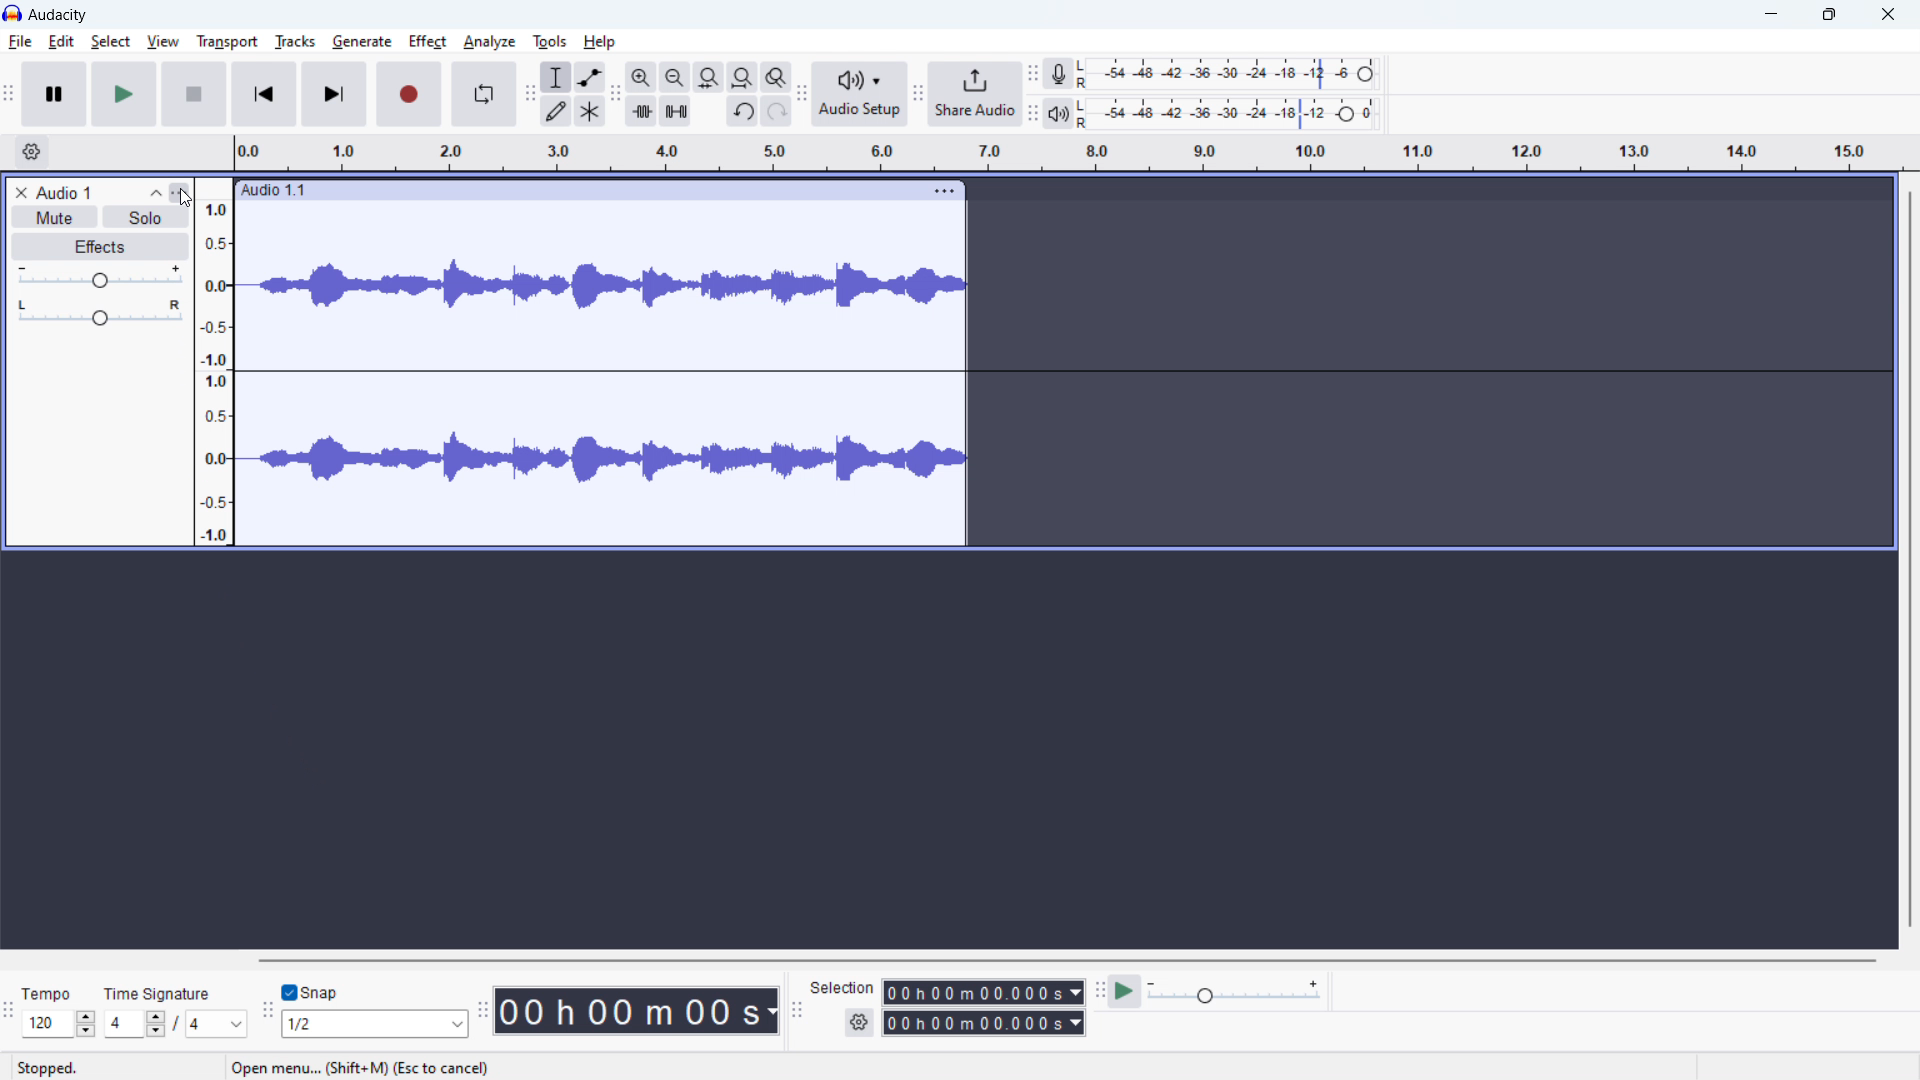  Describe the element at coordinates (599, 42) in the screenshot. I see `help` at that location.